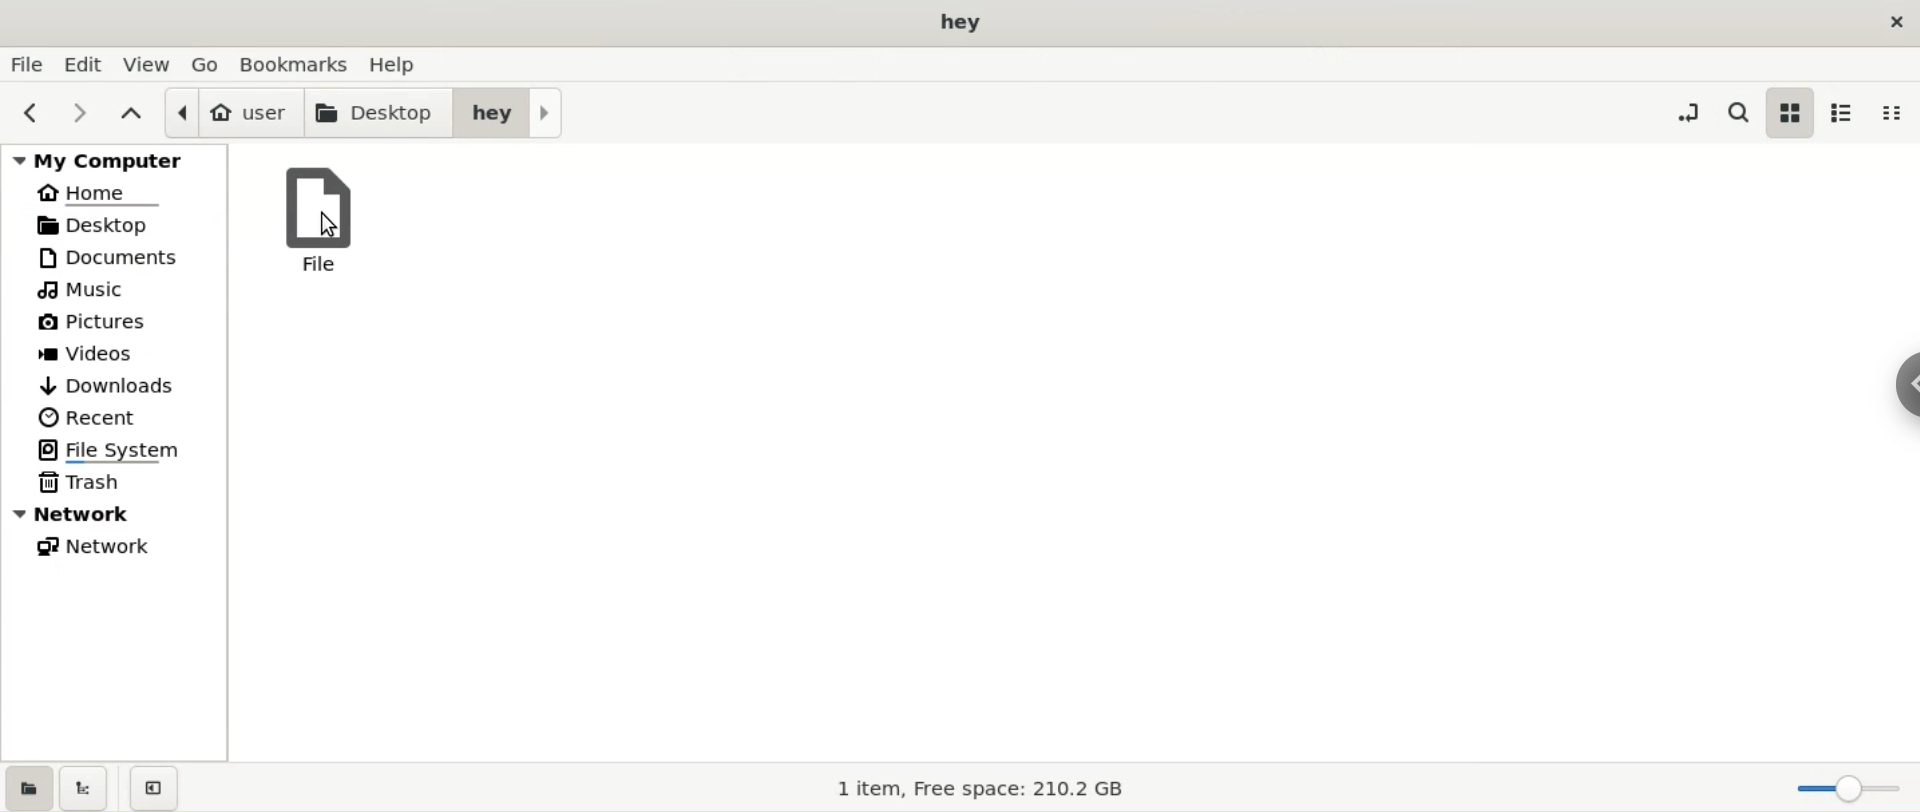  Describe the element at coordinates (112, 323) in the screenshot. I see `pictures` at that location.